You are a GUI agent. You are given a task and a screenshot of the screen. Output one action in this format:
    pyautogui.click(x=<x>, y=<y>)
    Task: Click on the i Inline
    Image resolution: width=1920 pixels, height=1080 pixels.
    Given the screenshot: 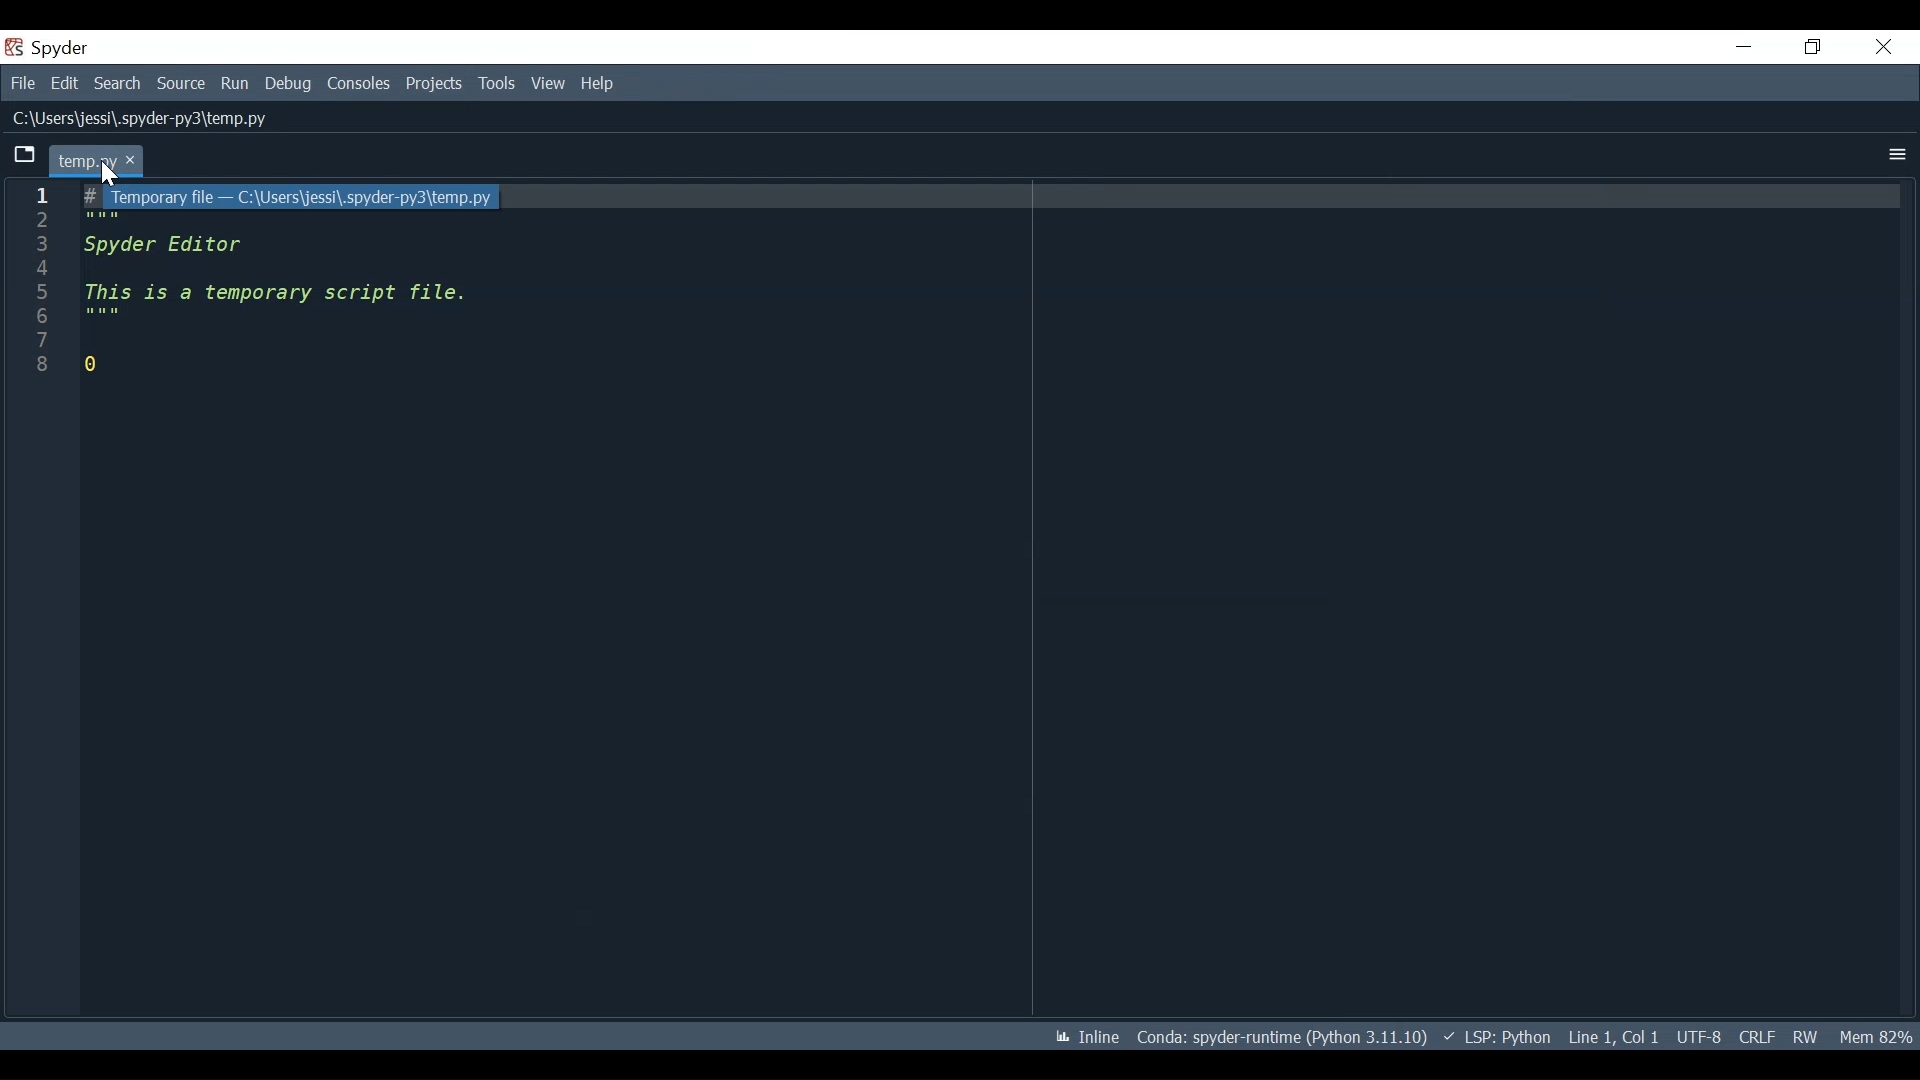 What is the action you would take?
    pyautogui.click(x=1080, y=1040)
    